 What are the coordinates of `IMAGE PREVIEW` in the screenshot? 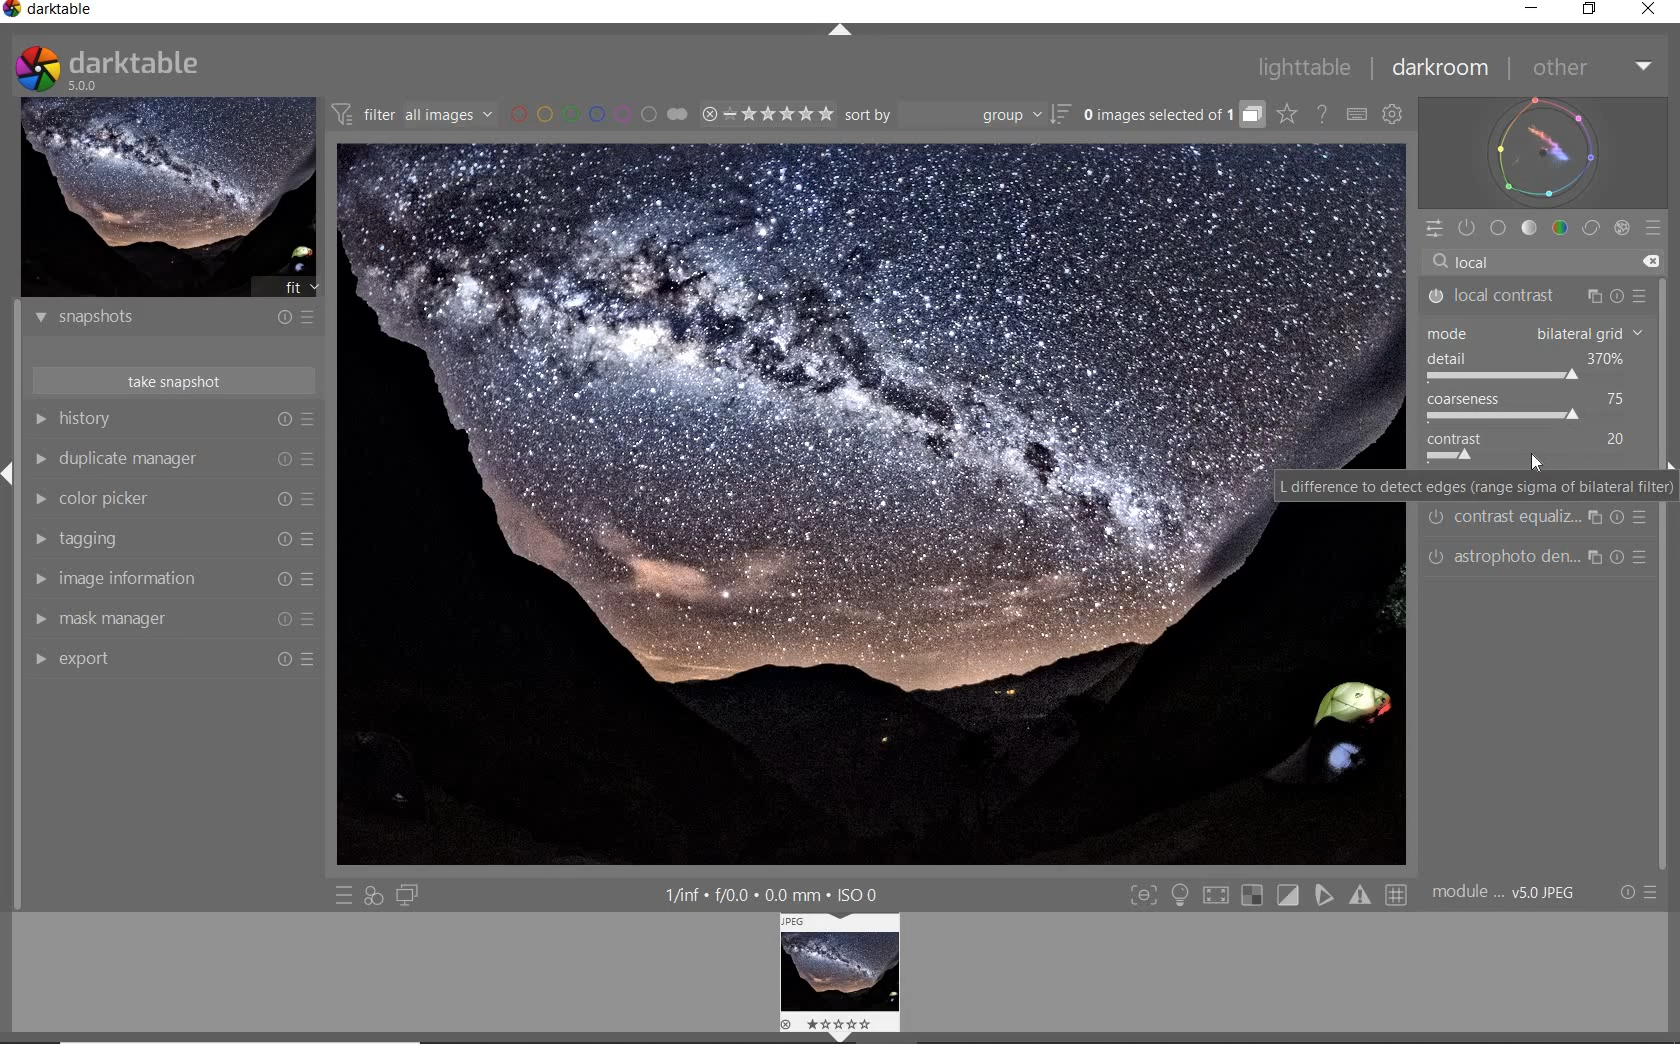 It's located at (169, 198).